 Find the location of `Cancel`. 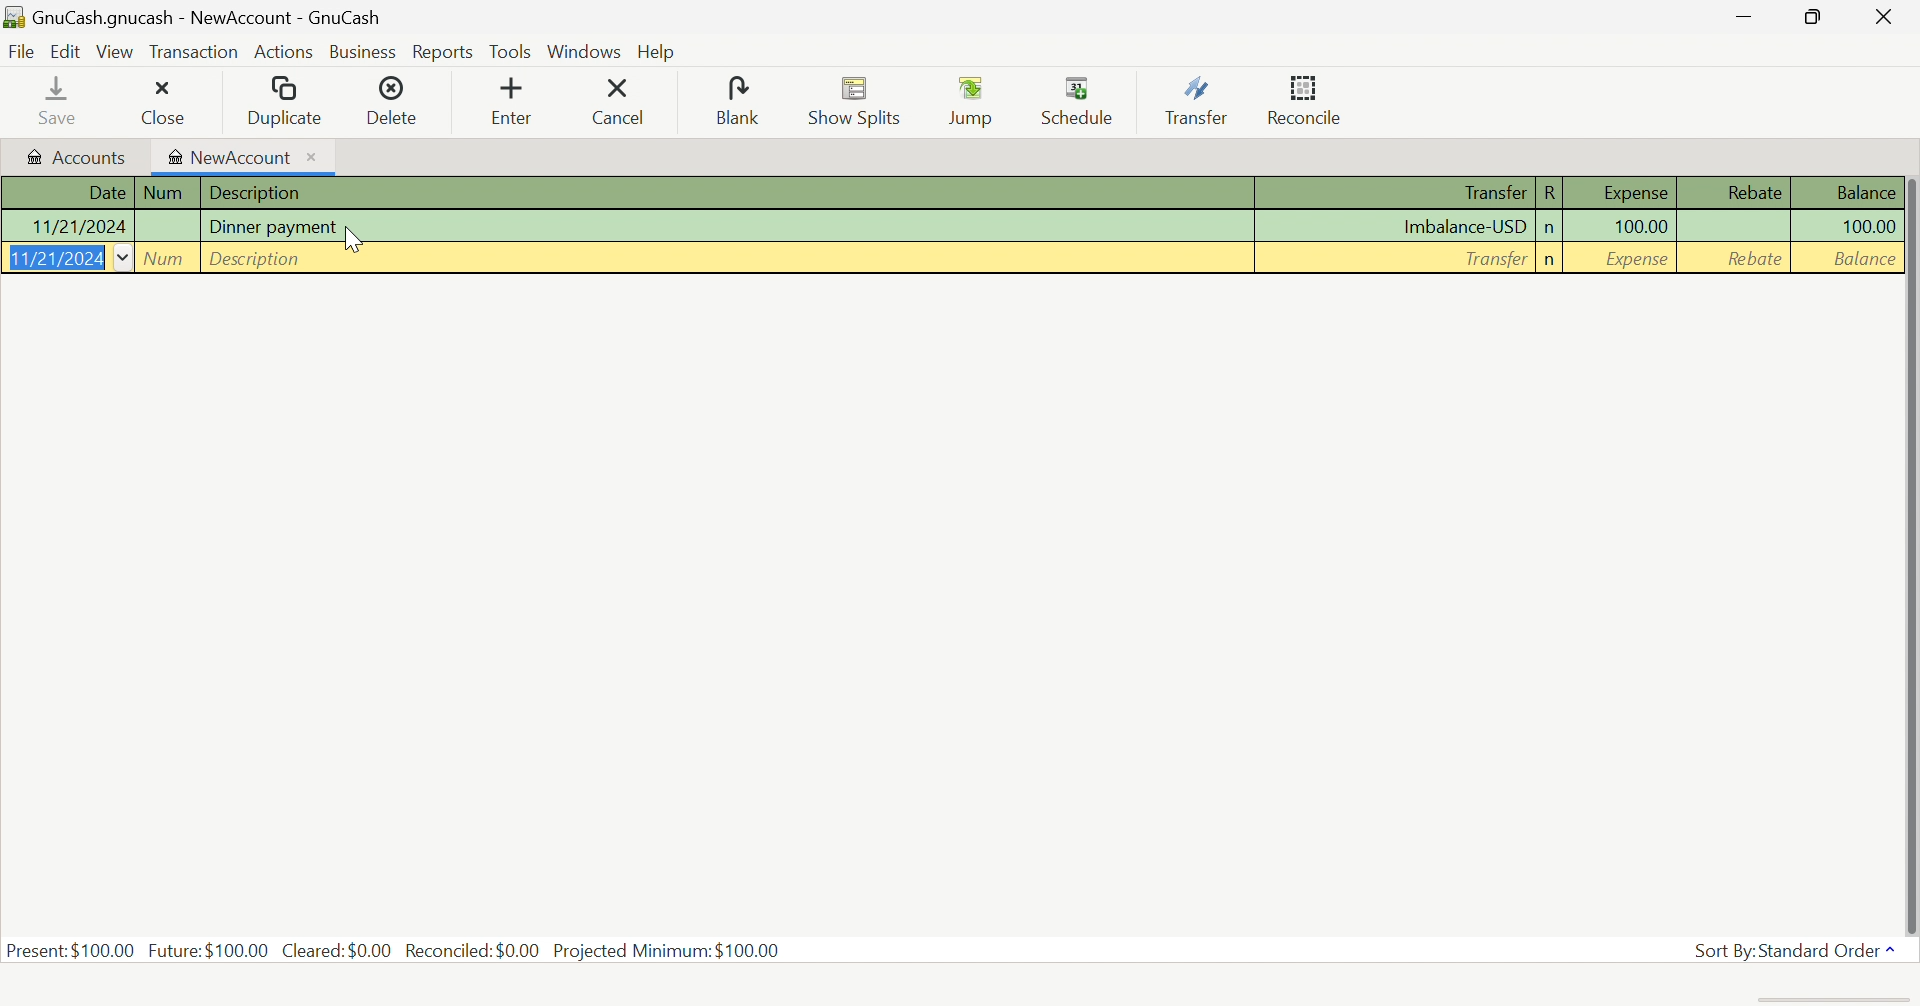

Cancel is located at coordinates (632, 102).